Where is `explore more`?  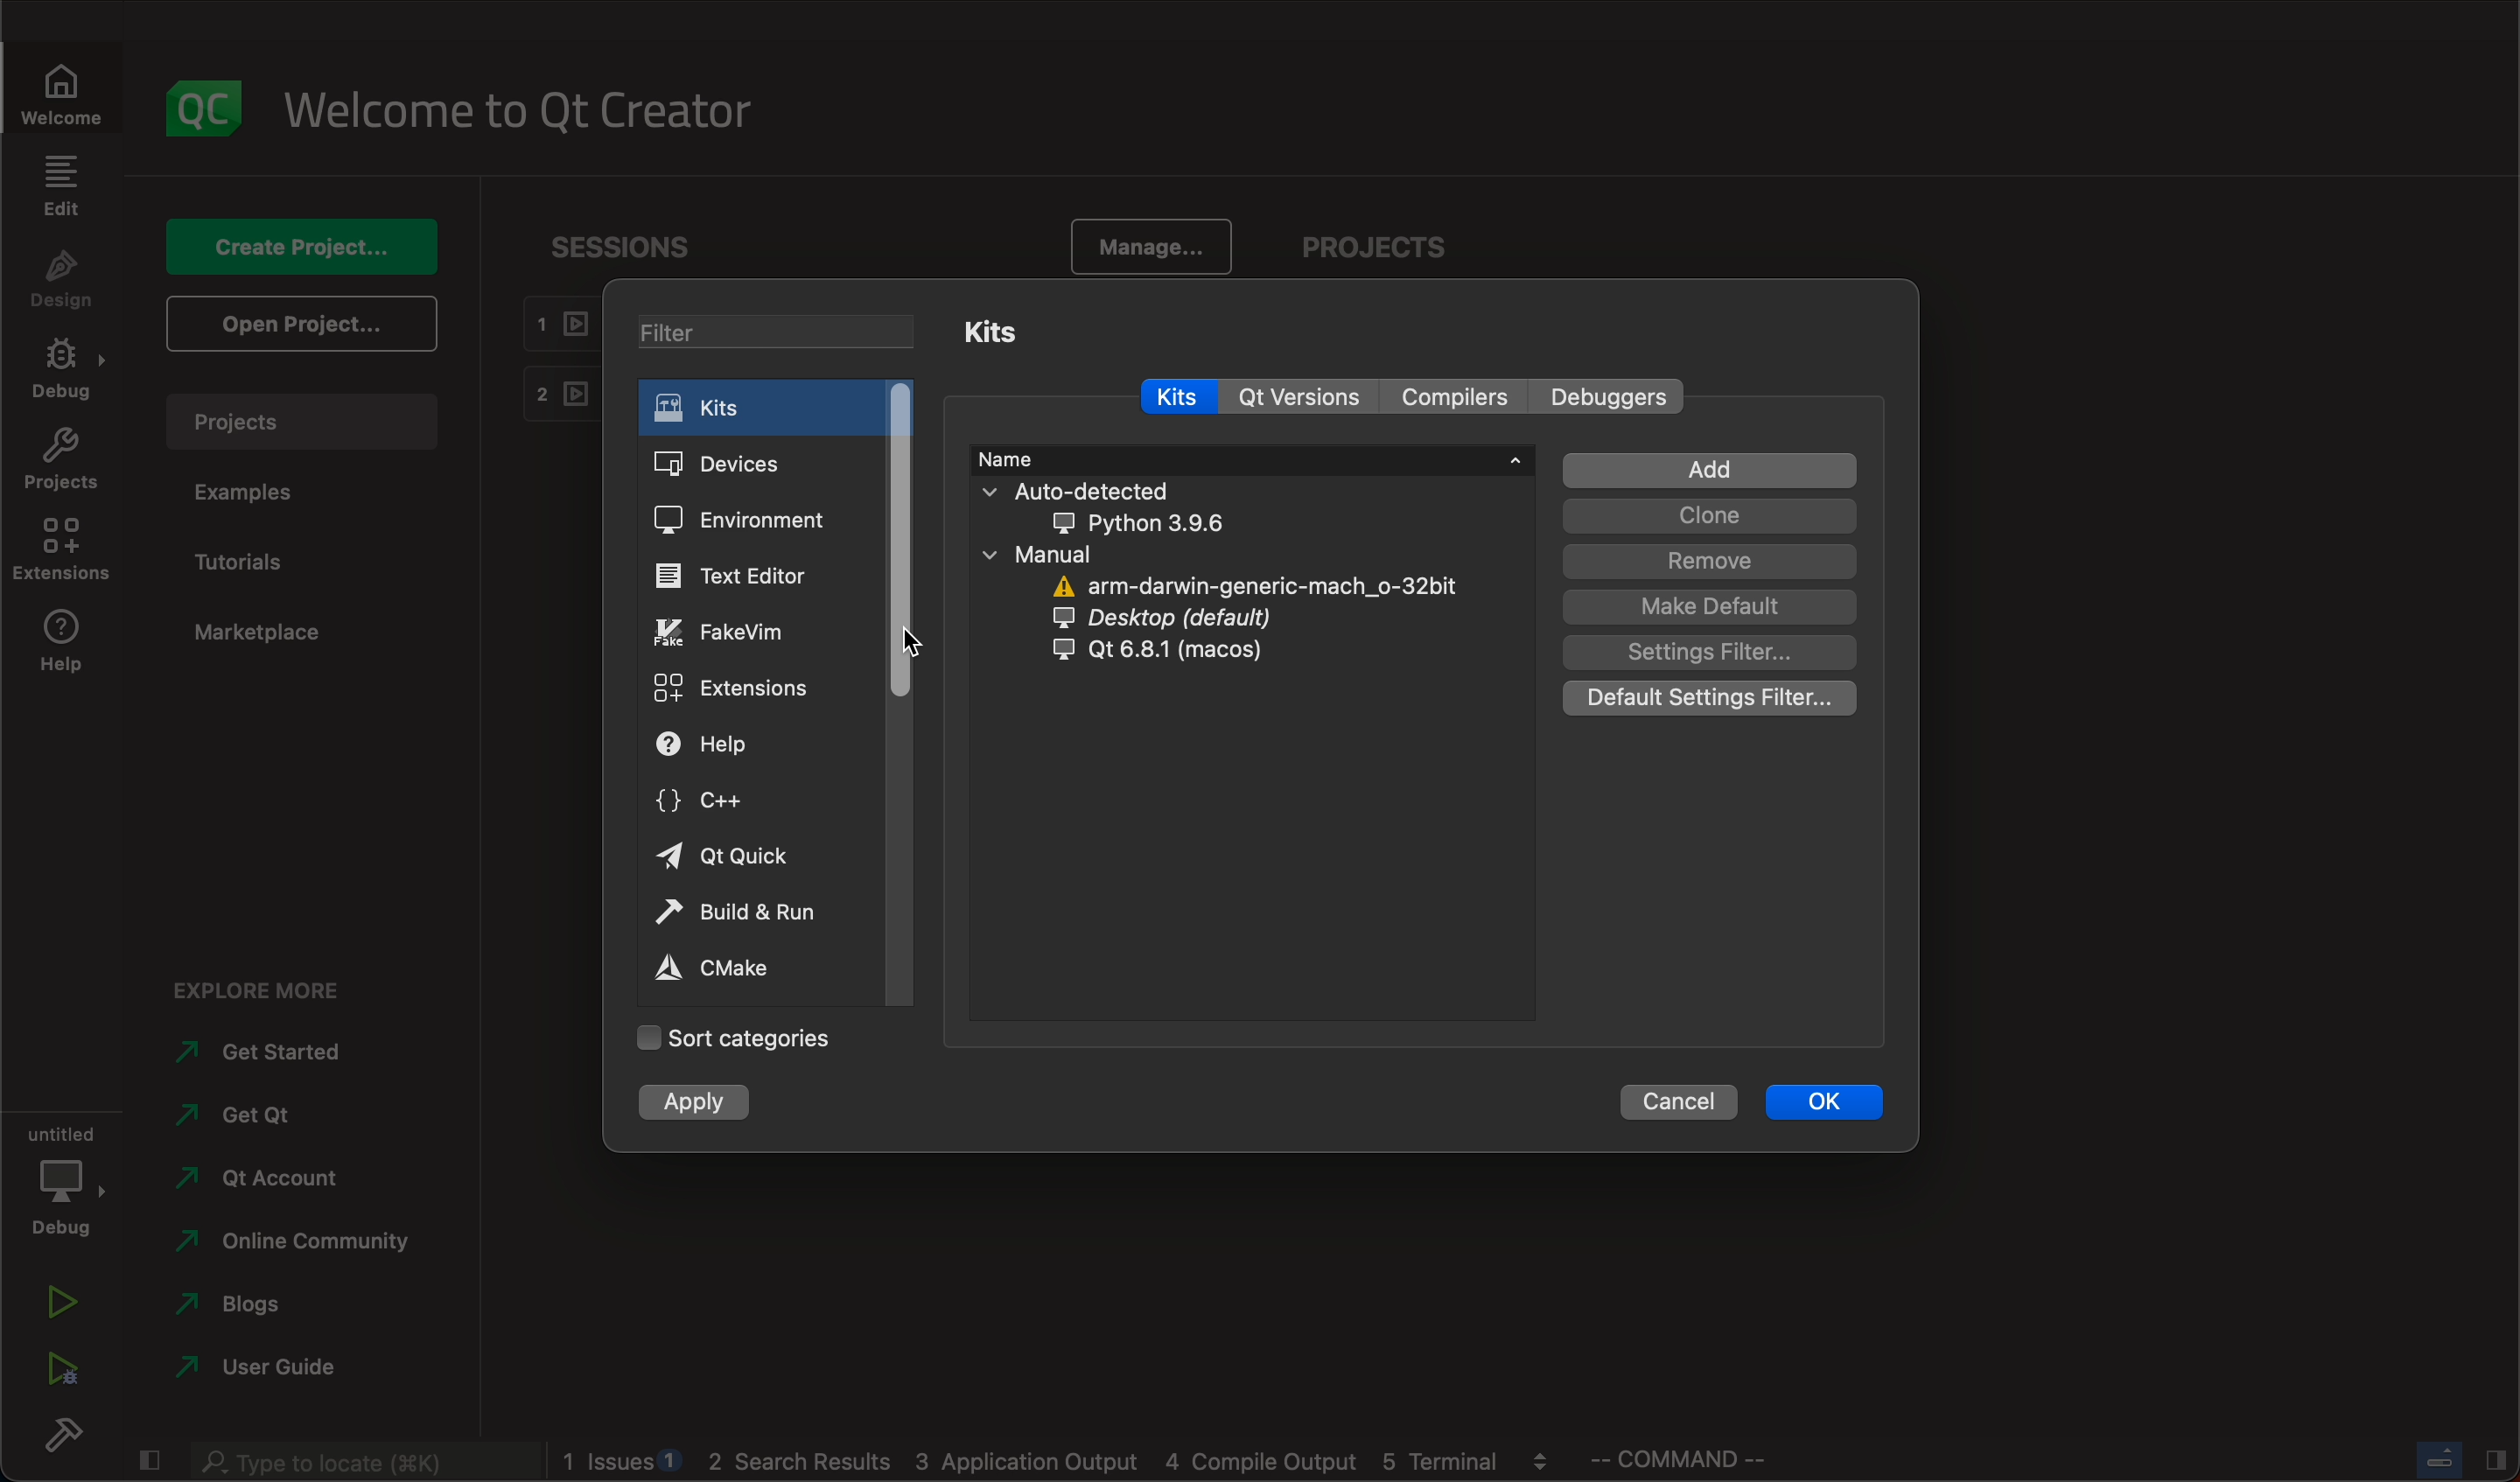 explore more is located at coordinates (276, 987).